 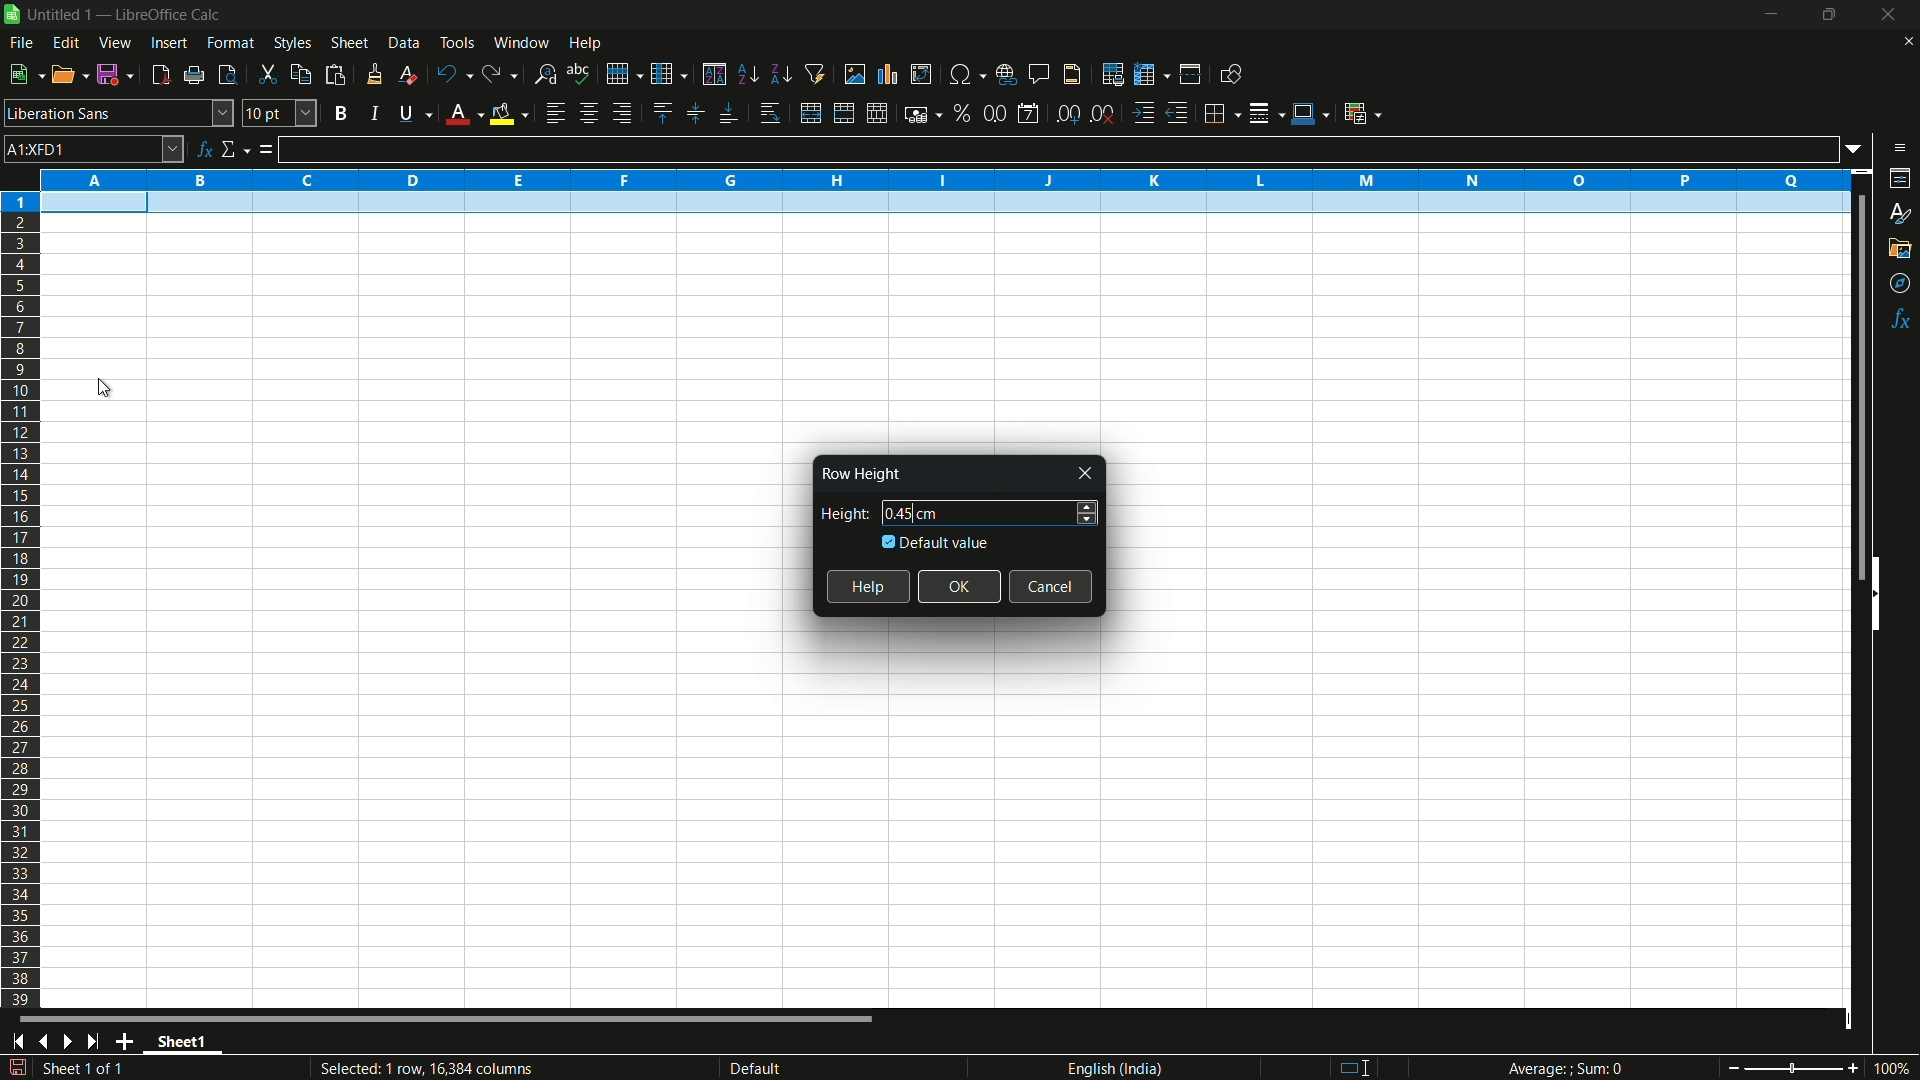 What do you see at coordinates (1058, 149) in the screenshot?
I see `formula input line` at bounding box center [1058, 149].